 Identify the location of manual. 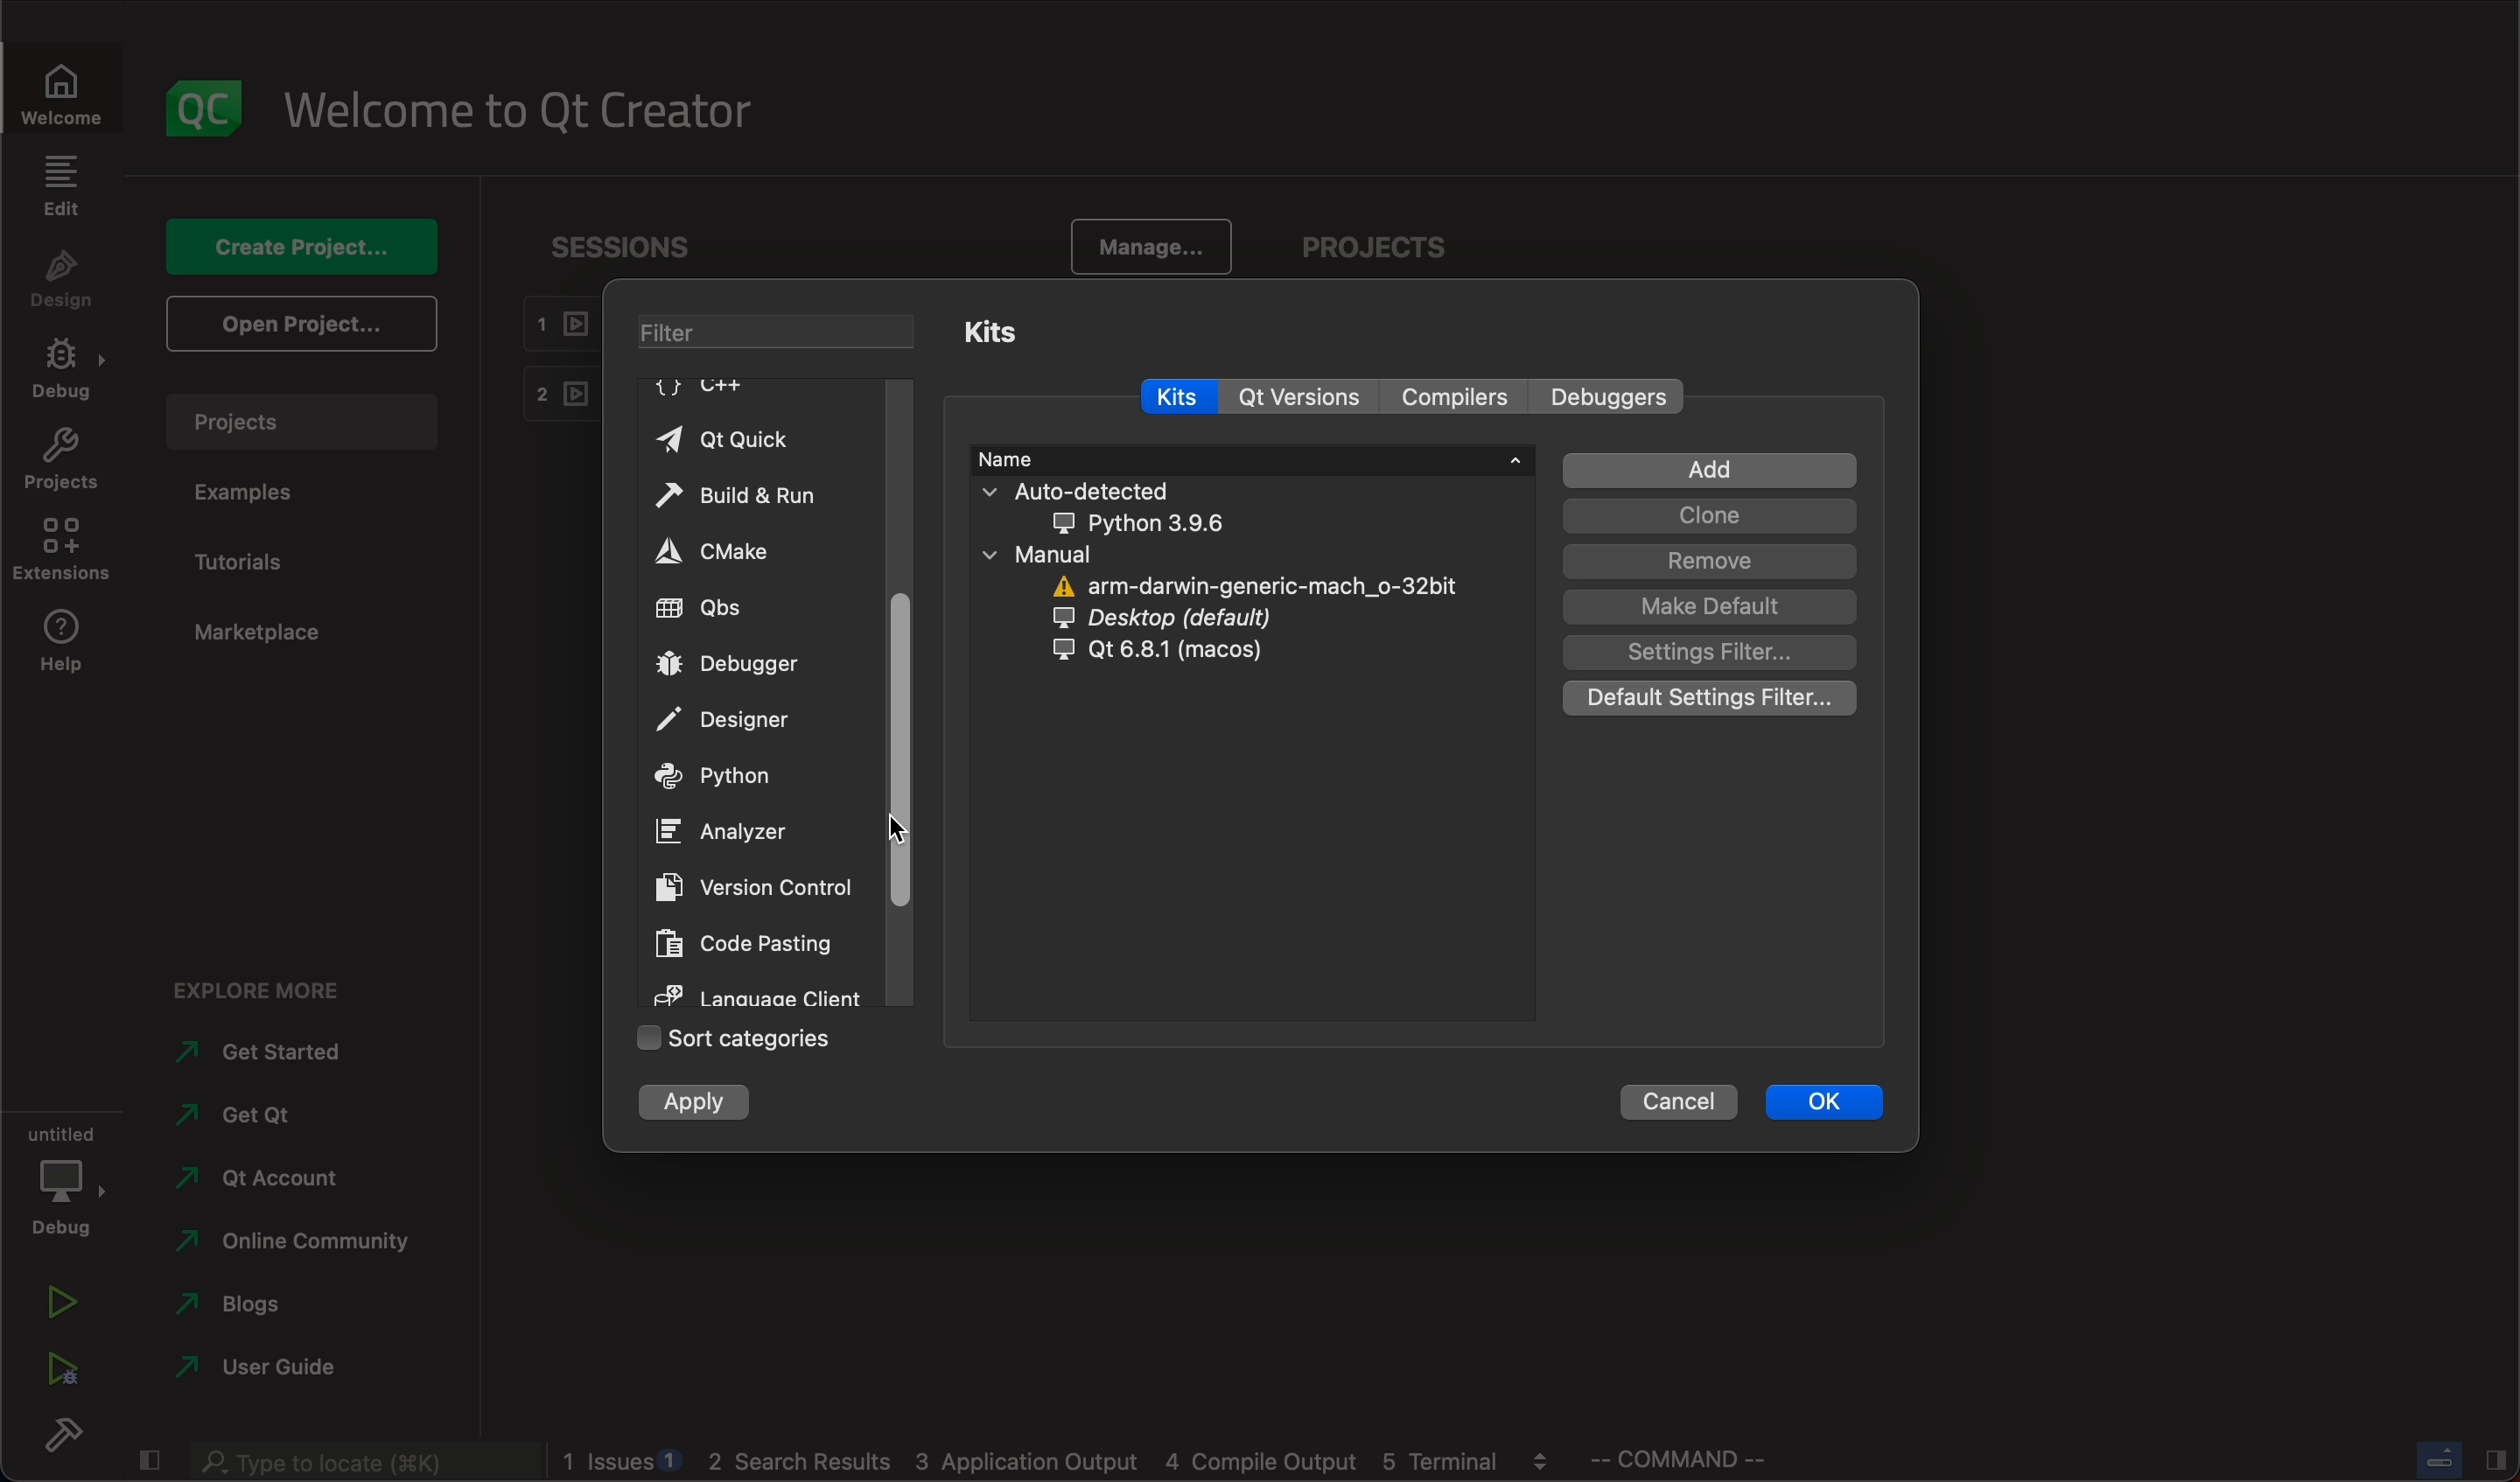
(1090, 555).